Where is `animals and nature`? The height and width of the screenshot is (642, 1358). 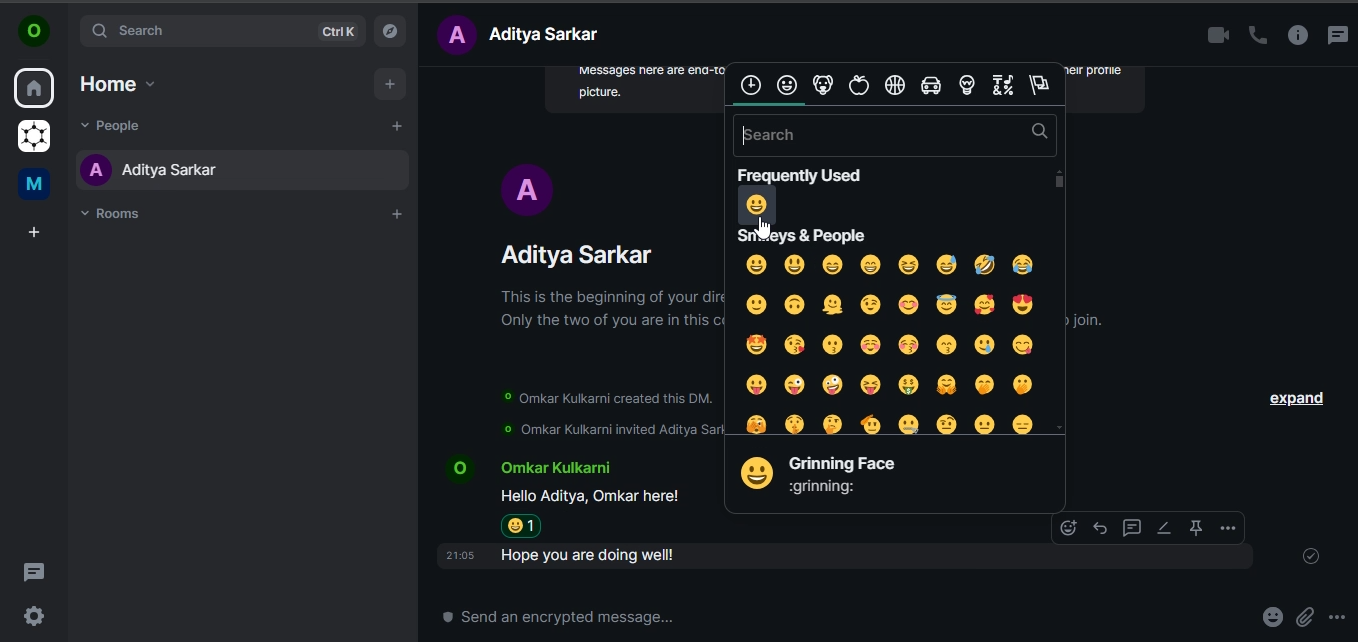 animals and nature is located at coordinates (826, 87).